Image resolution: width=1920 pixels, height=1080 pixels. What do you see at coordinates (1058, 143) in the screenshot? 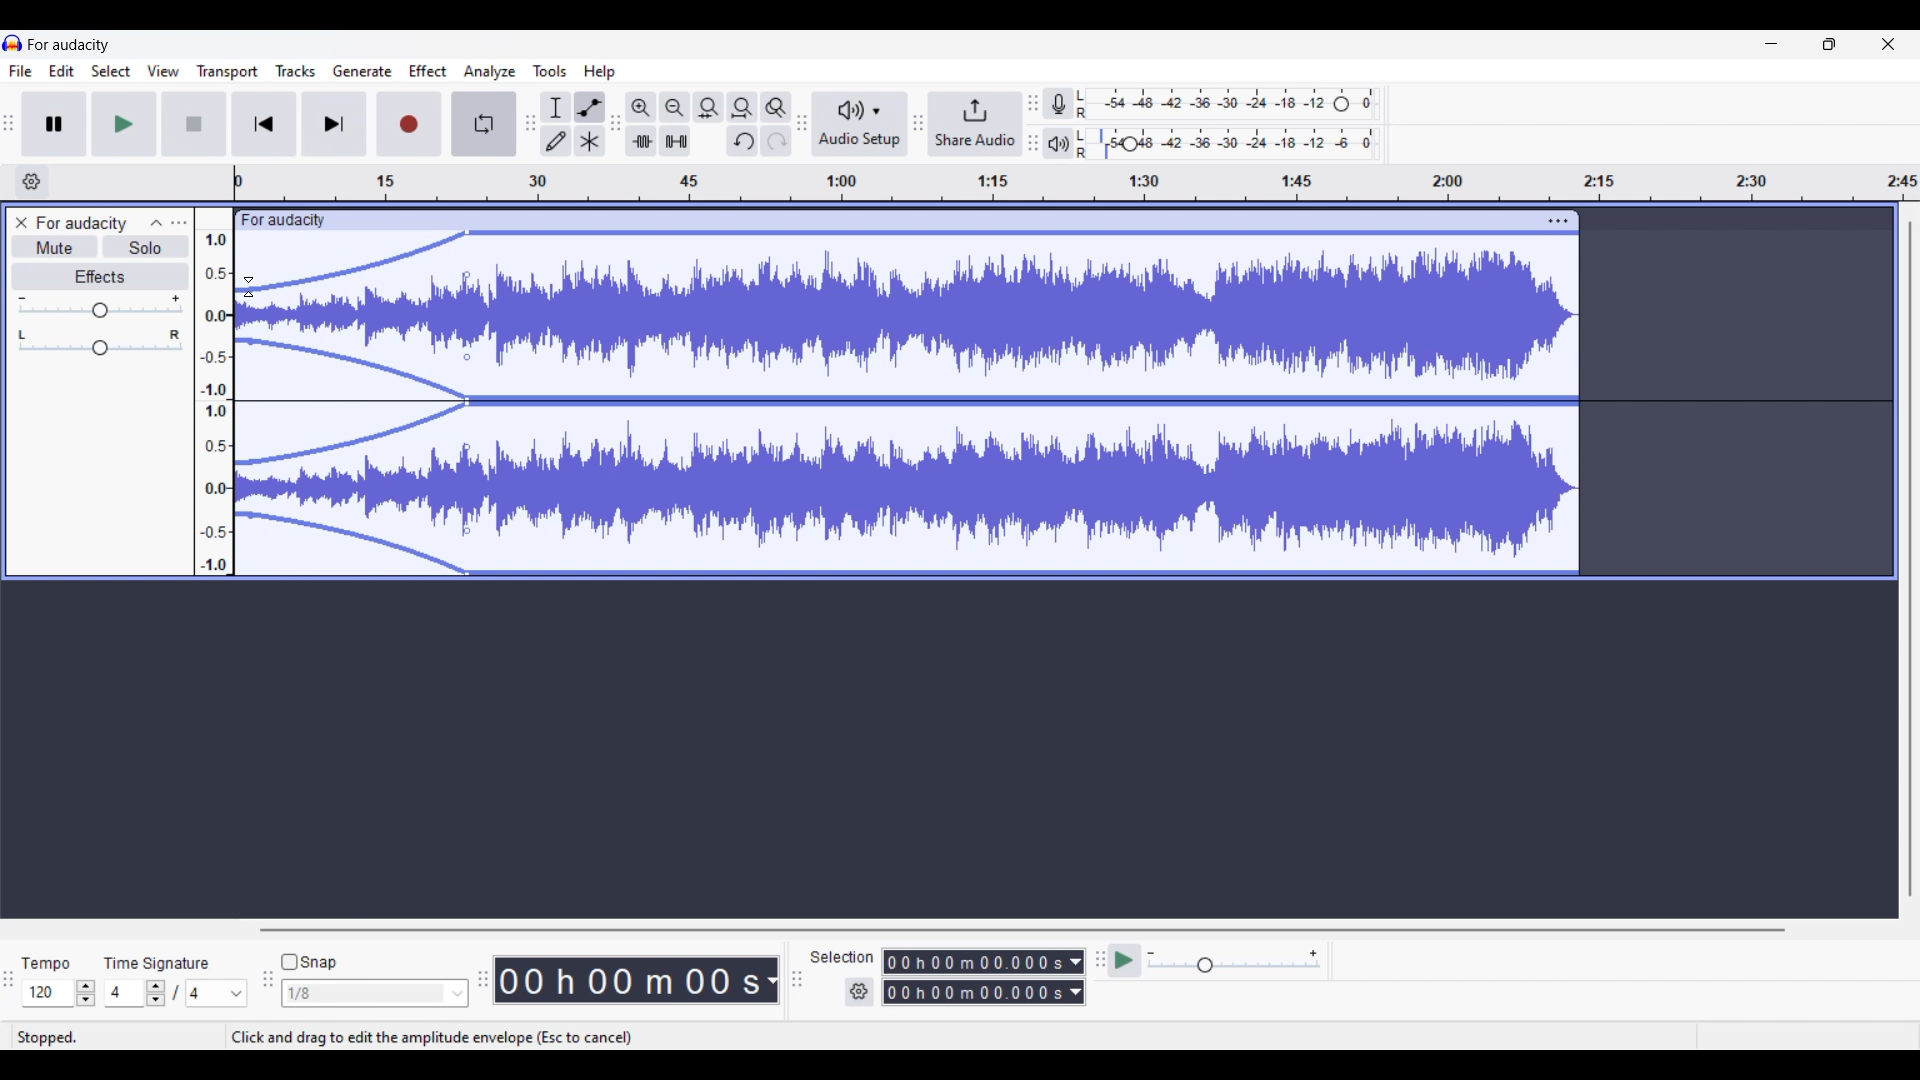
I see `Playback meter` at bounding box center [1058, 143].